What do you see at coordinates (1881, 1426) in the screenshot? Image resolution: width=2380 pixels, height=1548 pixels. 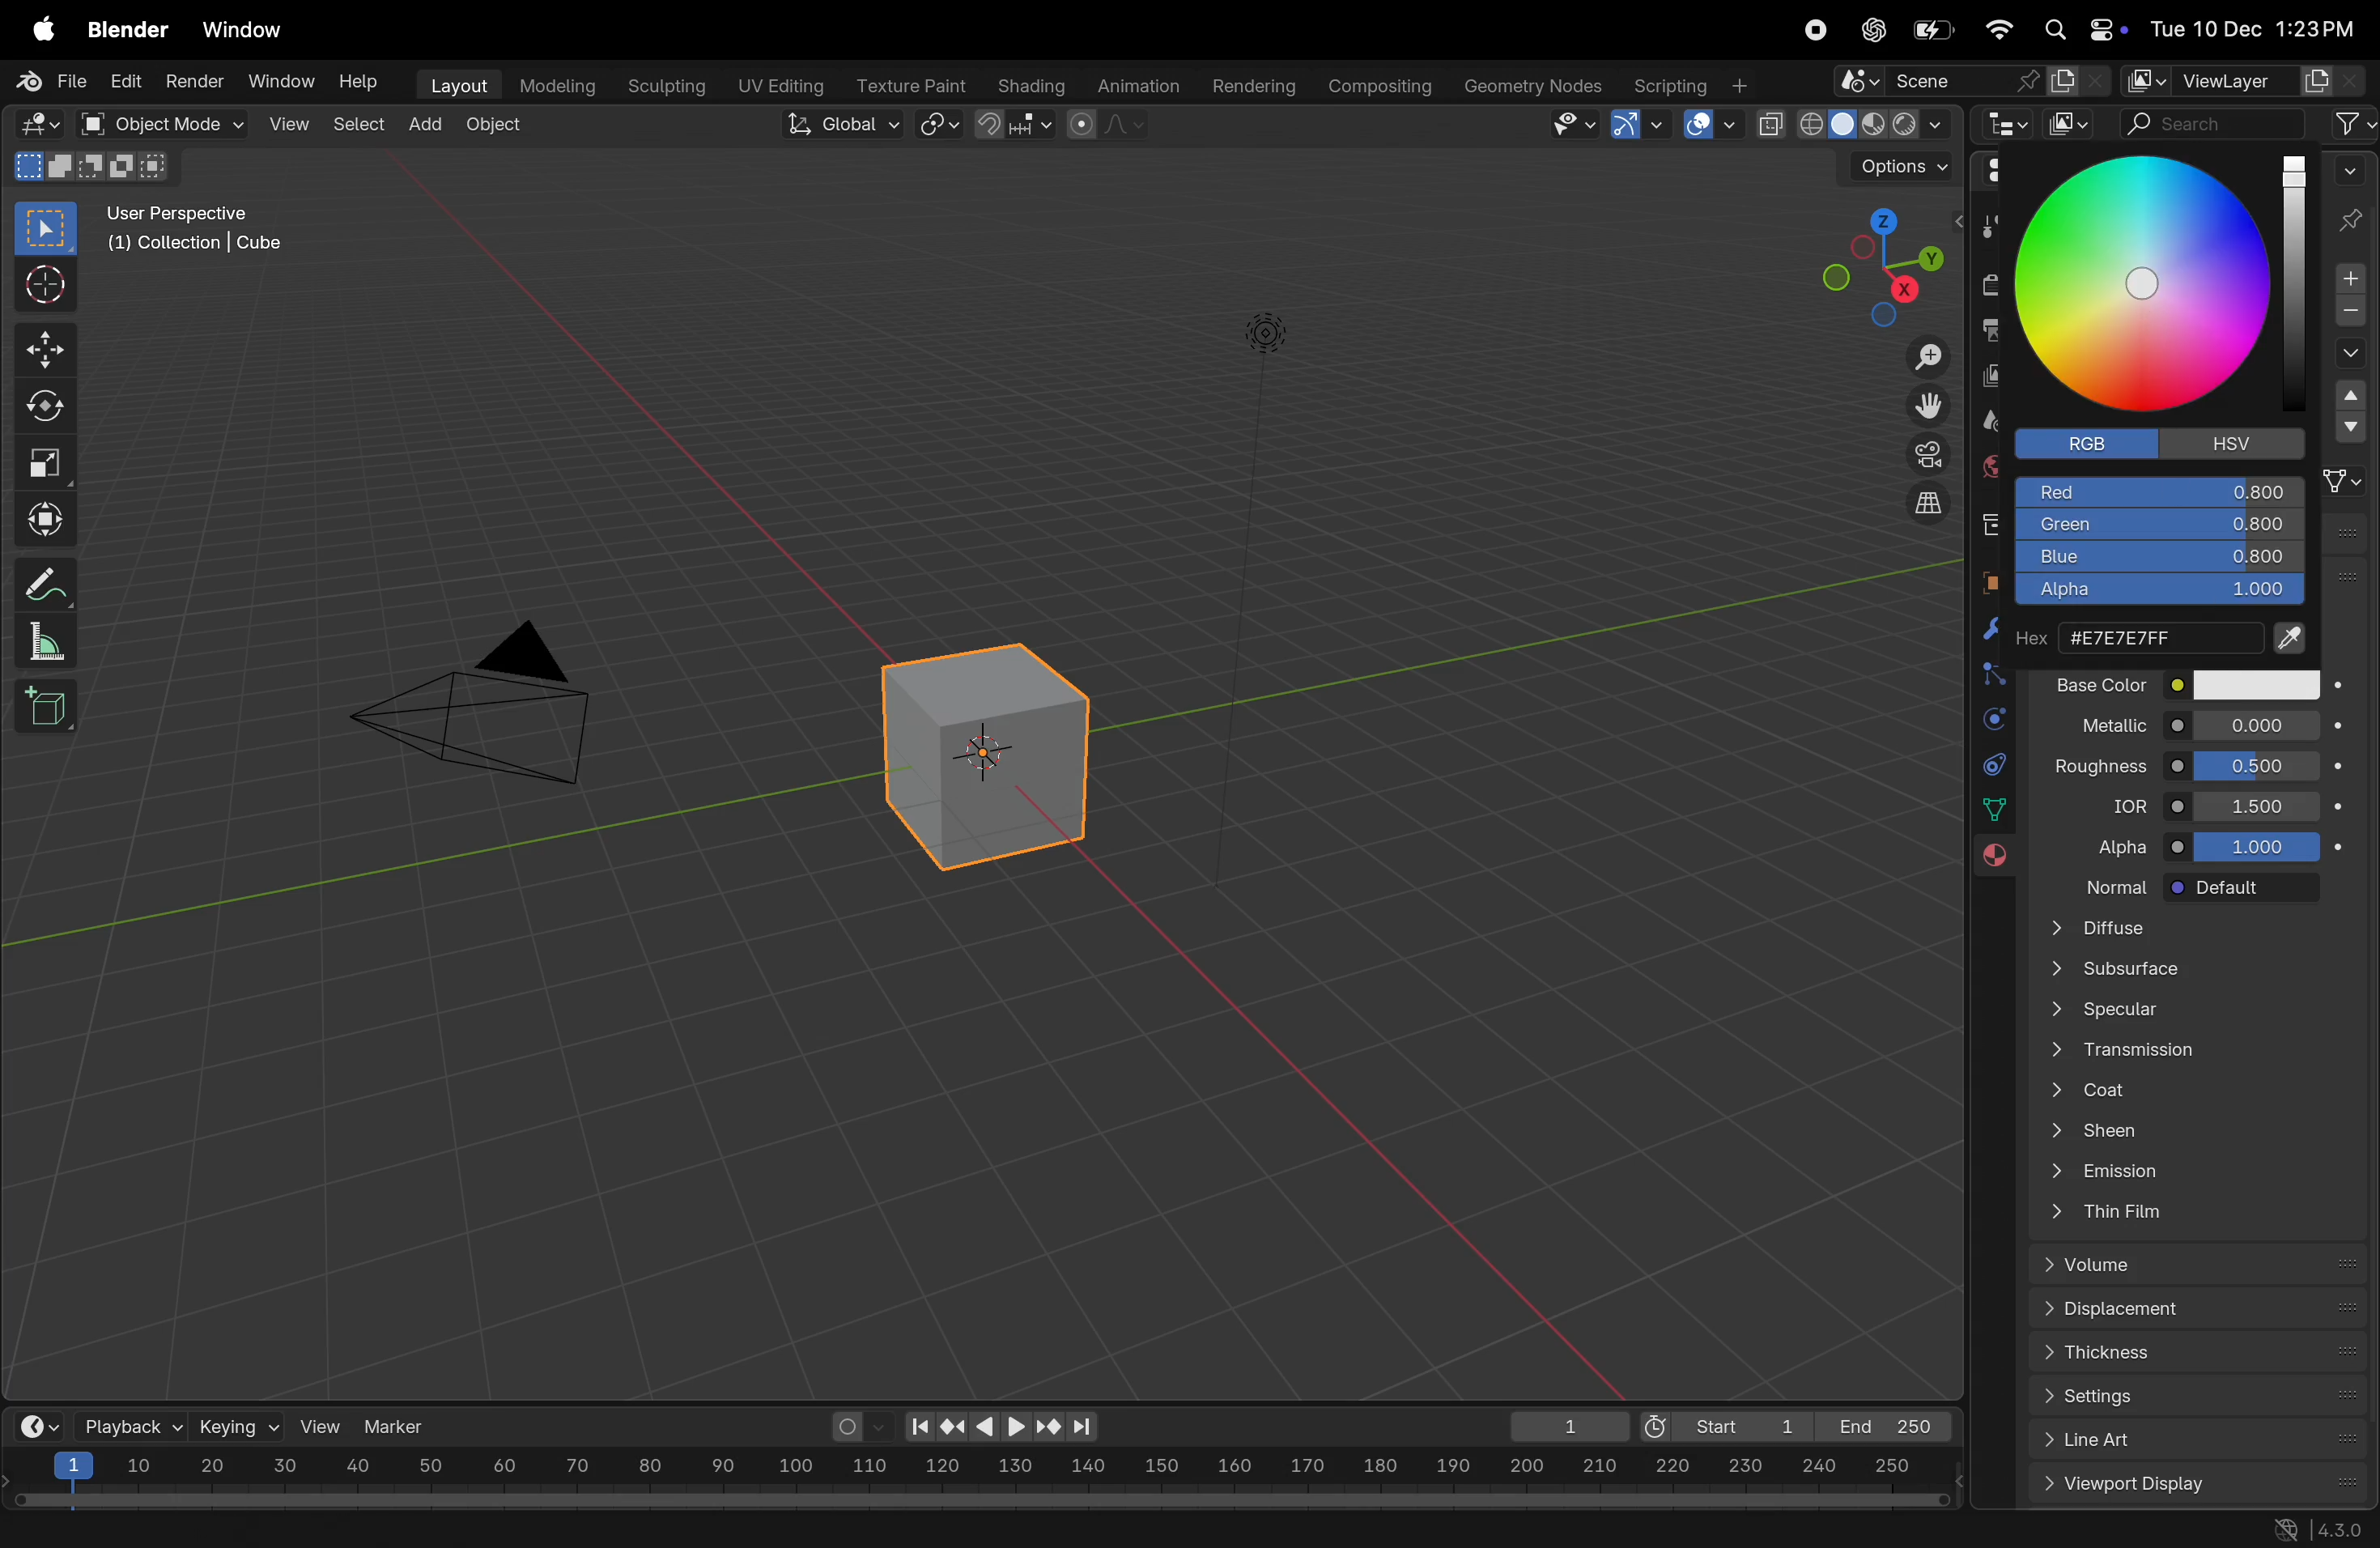 I see `end 250` at bounding box center [1881, 1426].